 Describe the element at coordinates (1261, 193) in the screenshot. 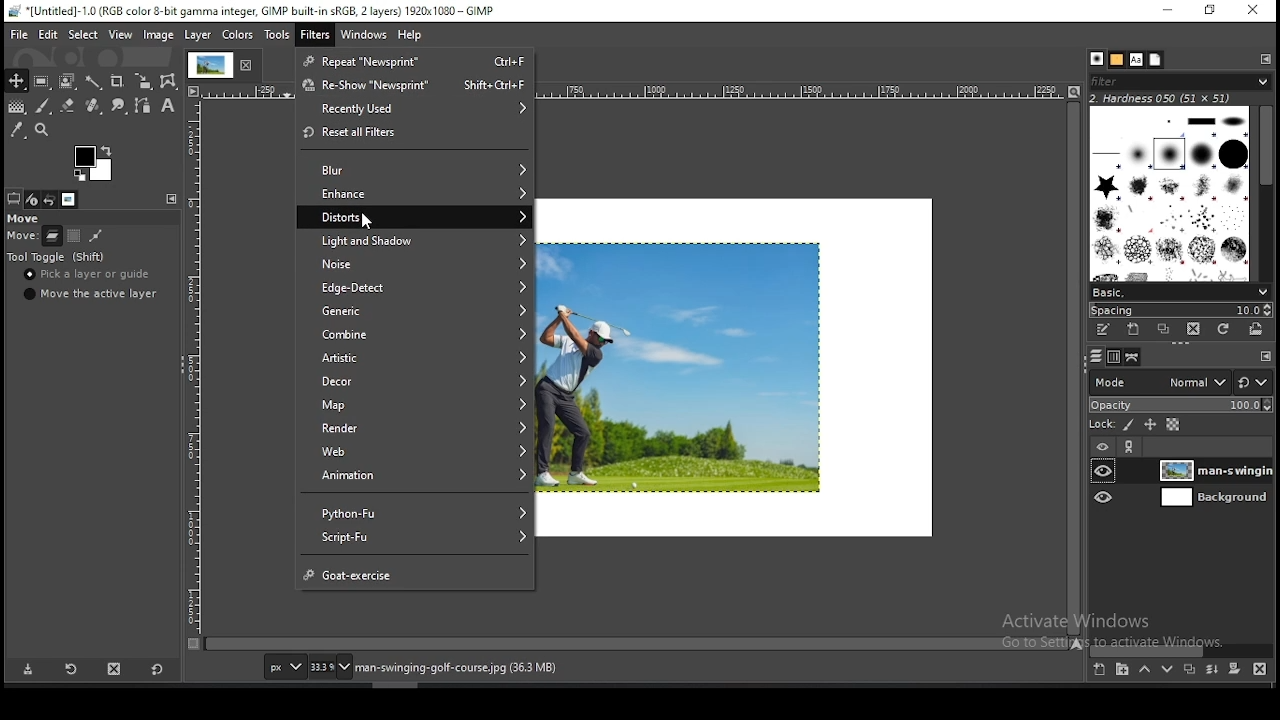

I see `scroll bar` at that location.